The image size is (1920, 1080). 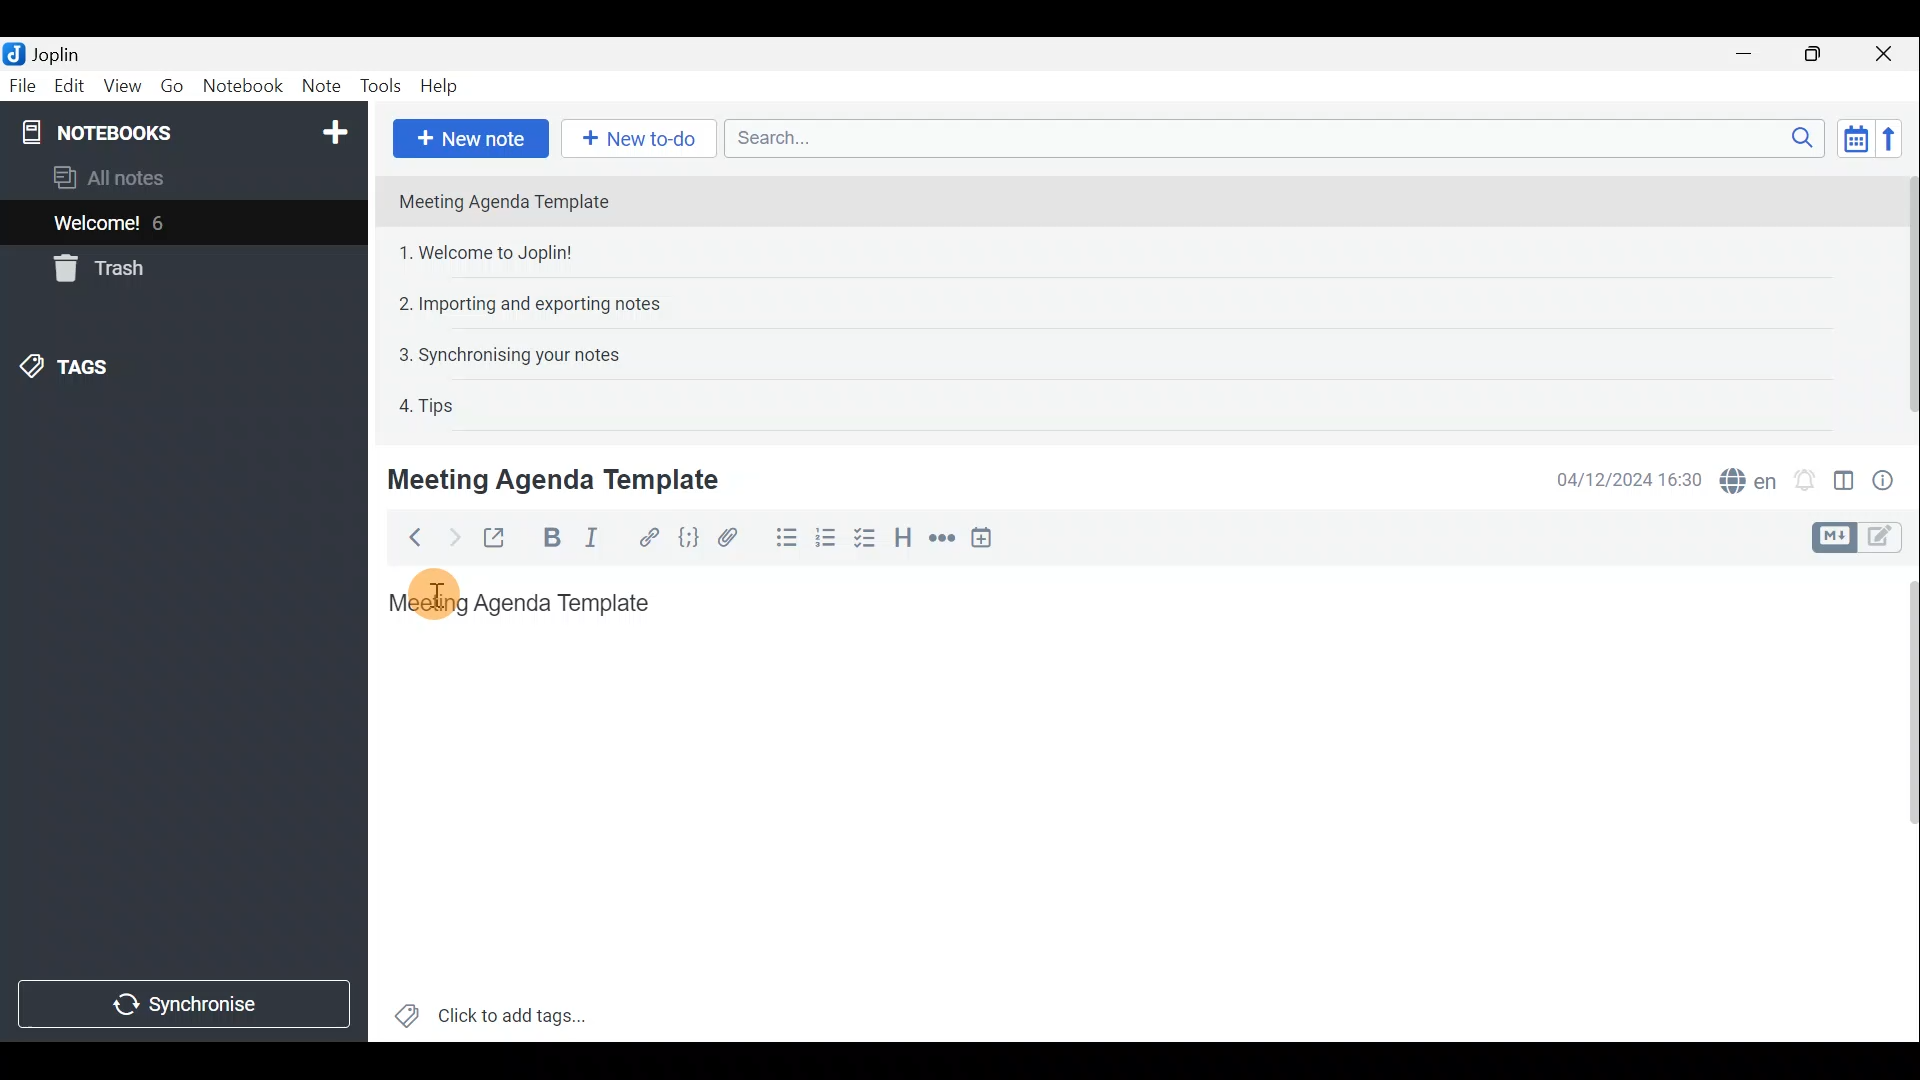 I want to click on Notebook, so click(x=243, y=85).